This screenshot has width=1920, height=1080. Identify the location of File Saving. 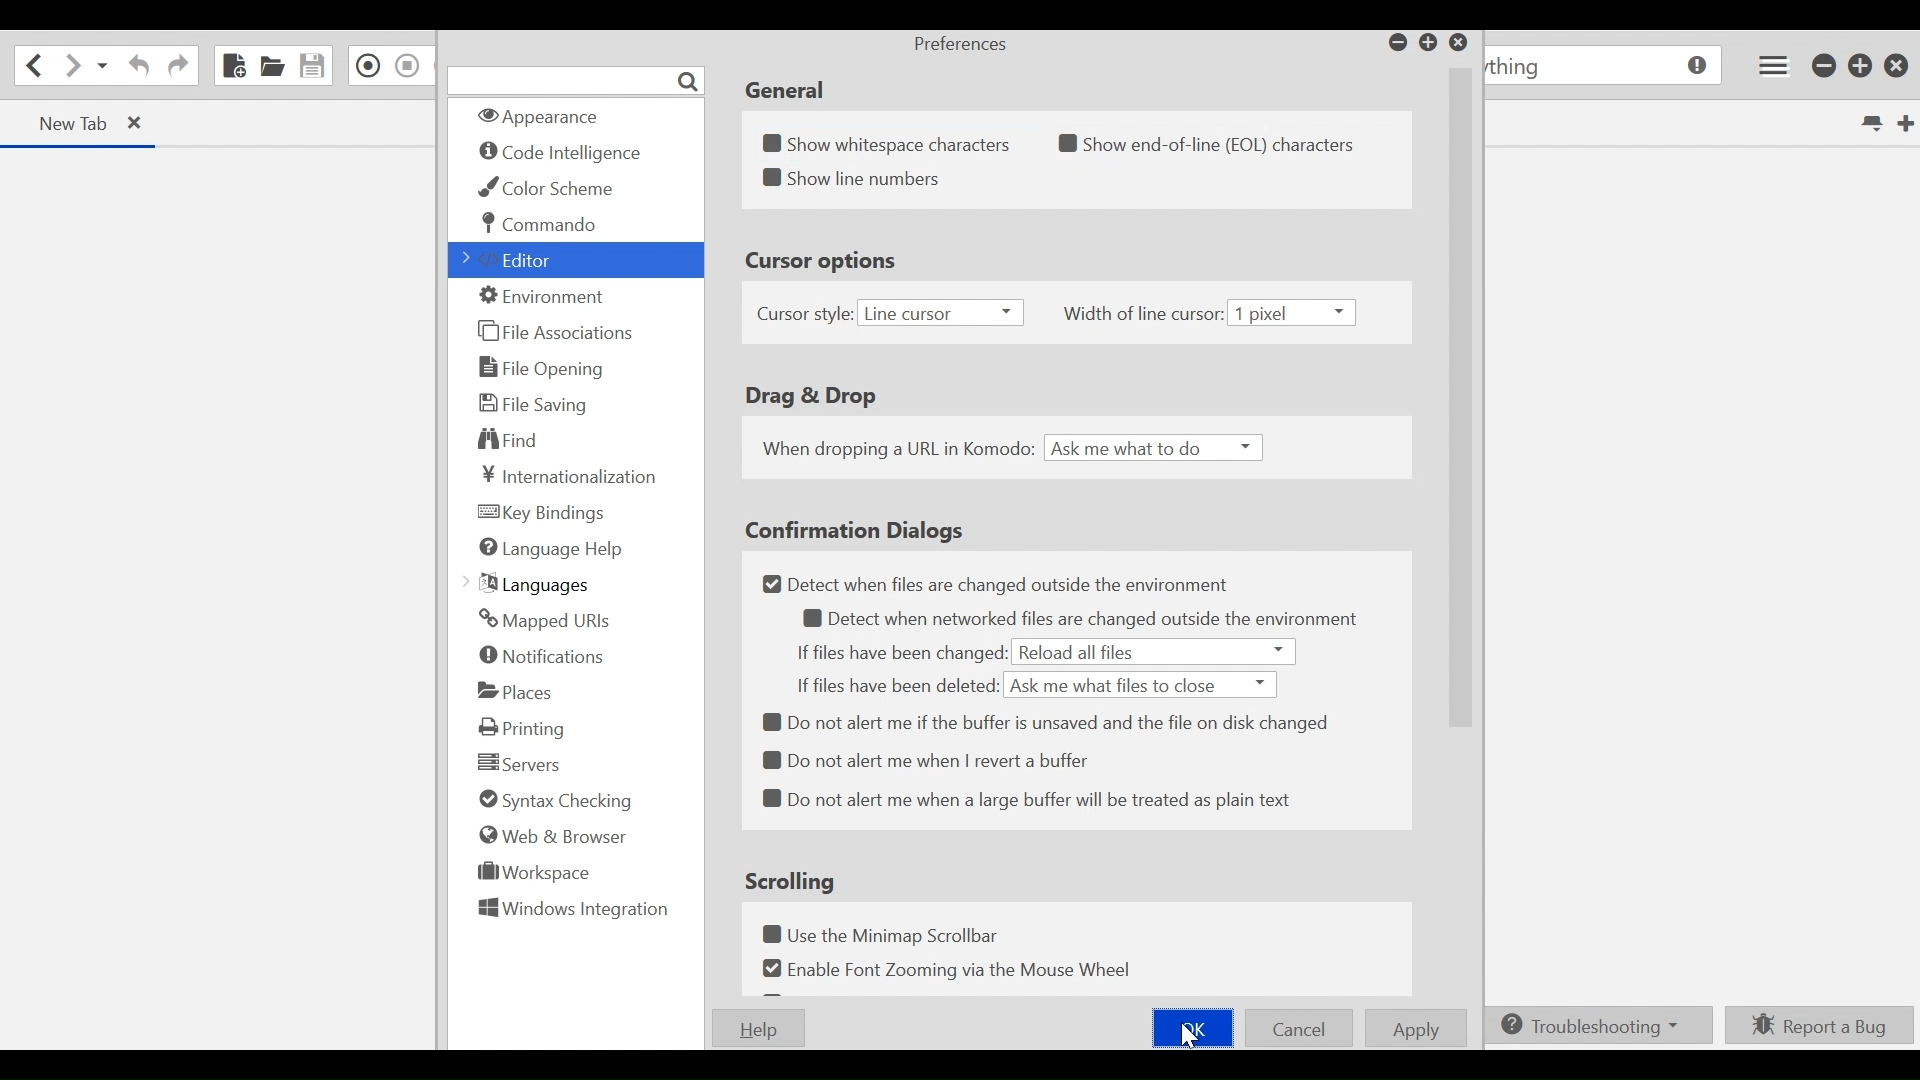
(535, 403).